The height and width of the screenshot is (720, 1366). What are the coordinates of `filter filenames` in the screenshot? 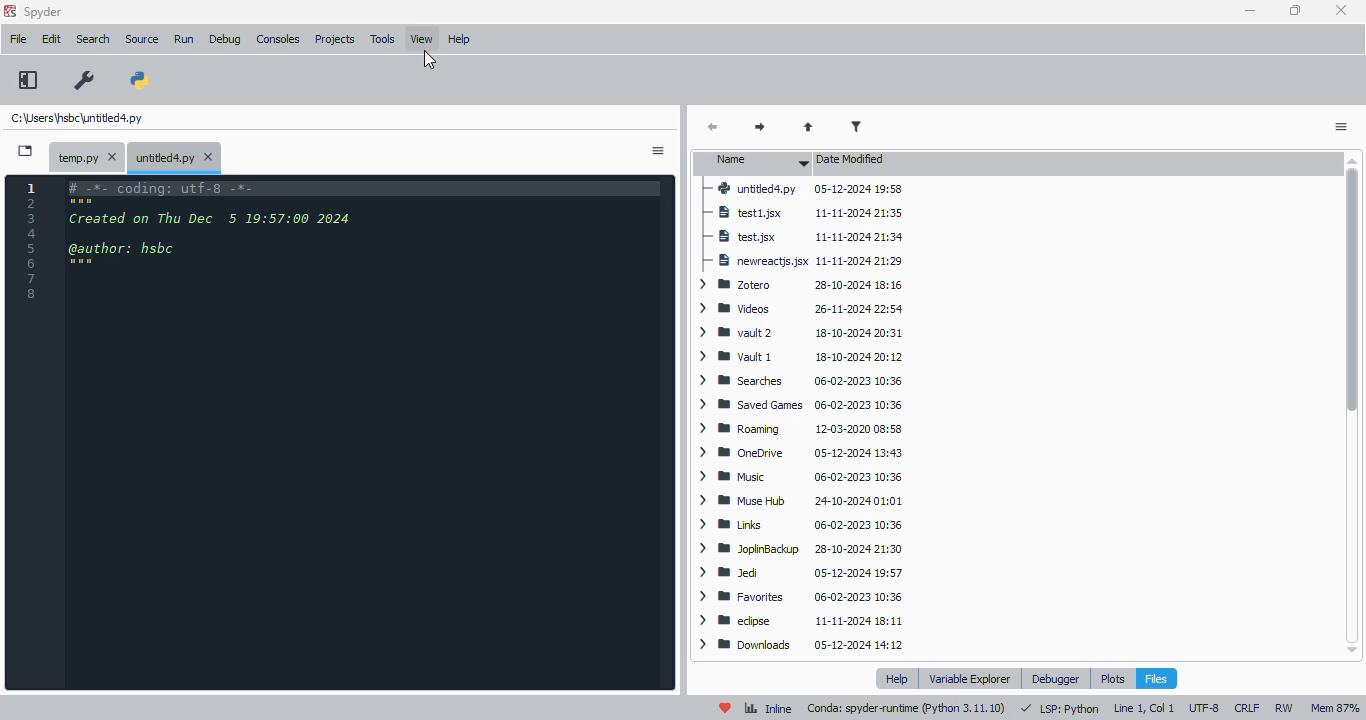 It's located at (856, 126).